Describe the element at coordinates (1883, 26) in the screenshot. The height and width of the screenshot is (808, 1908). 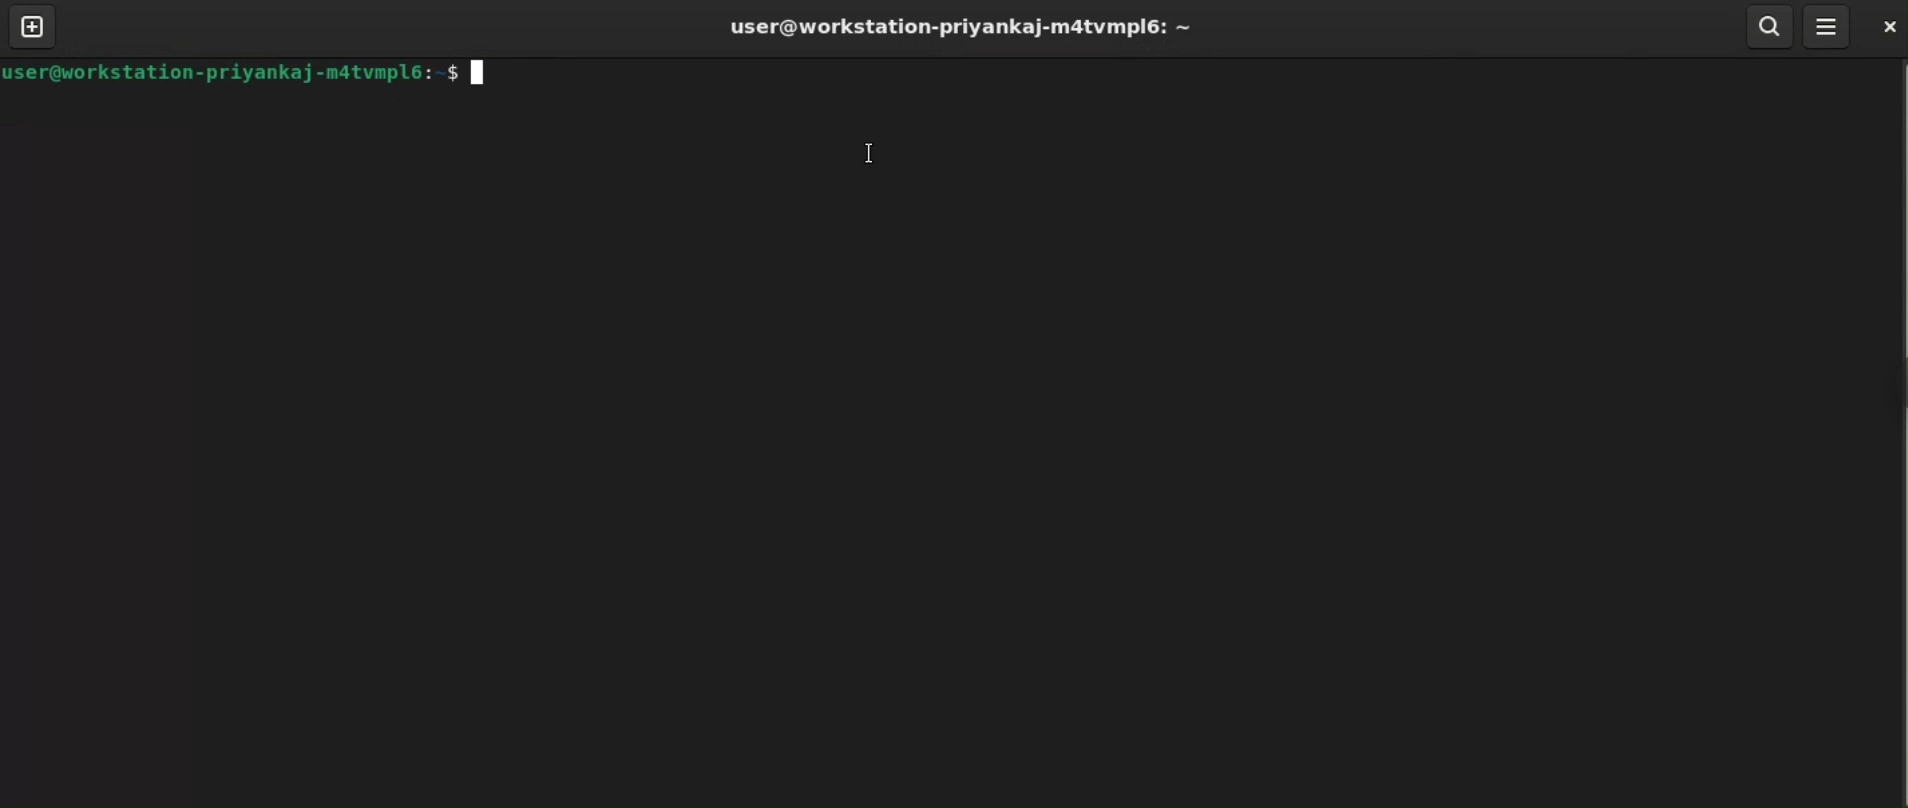
I see `close` at that location.